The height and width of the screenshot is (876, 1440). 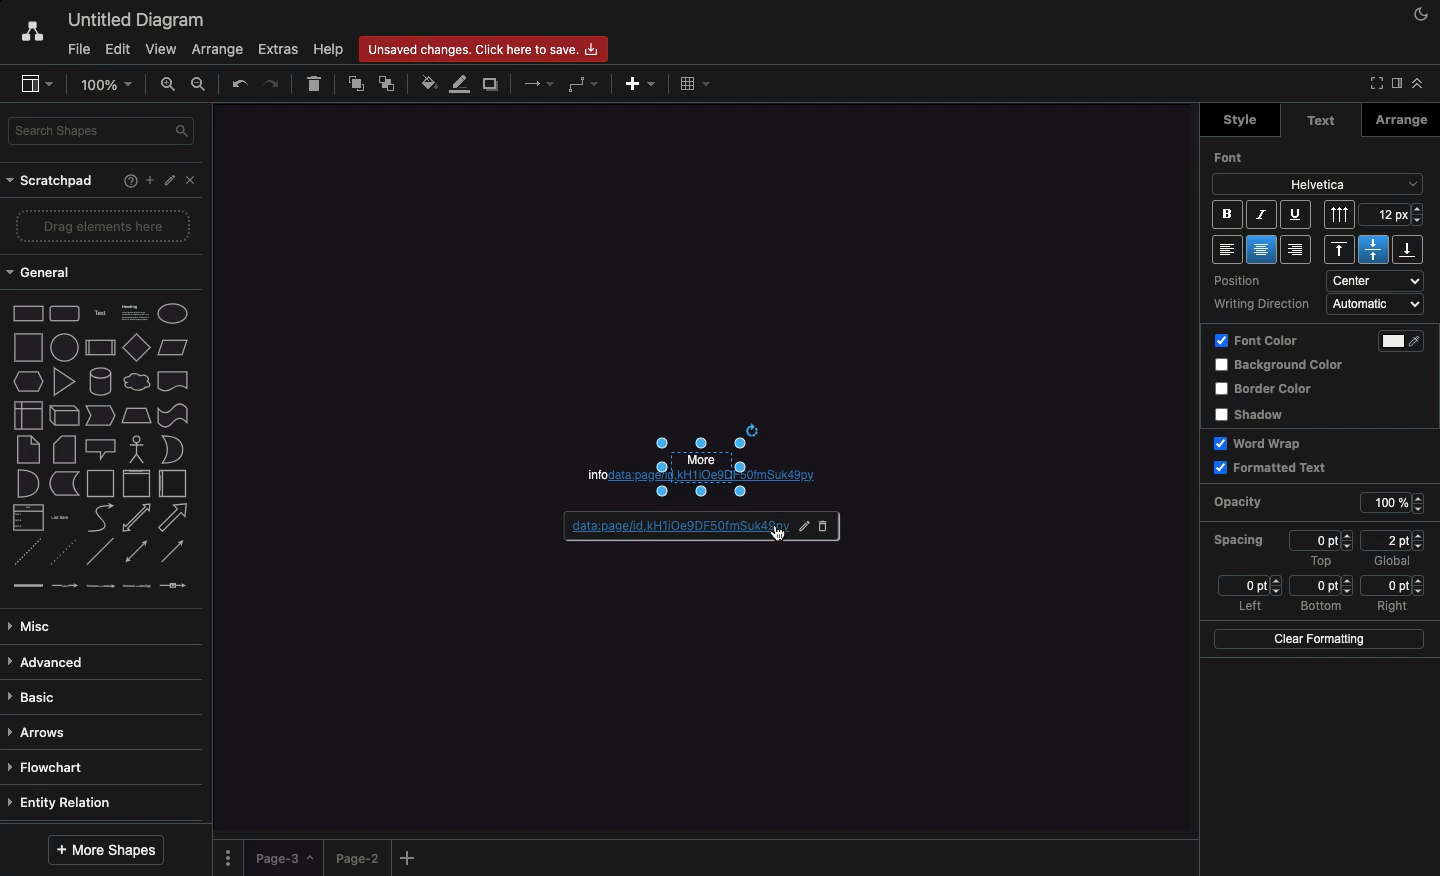 I want to click on callout, so click(x=101, y=450).